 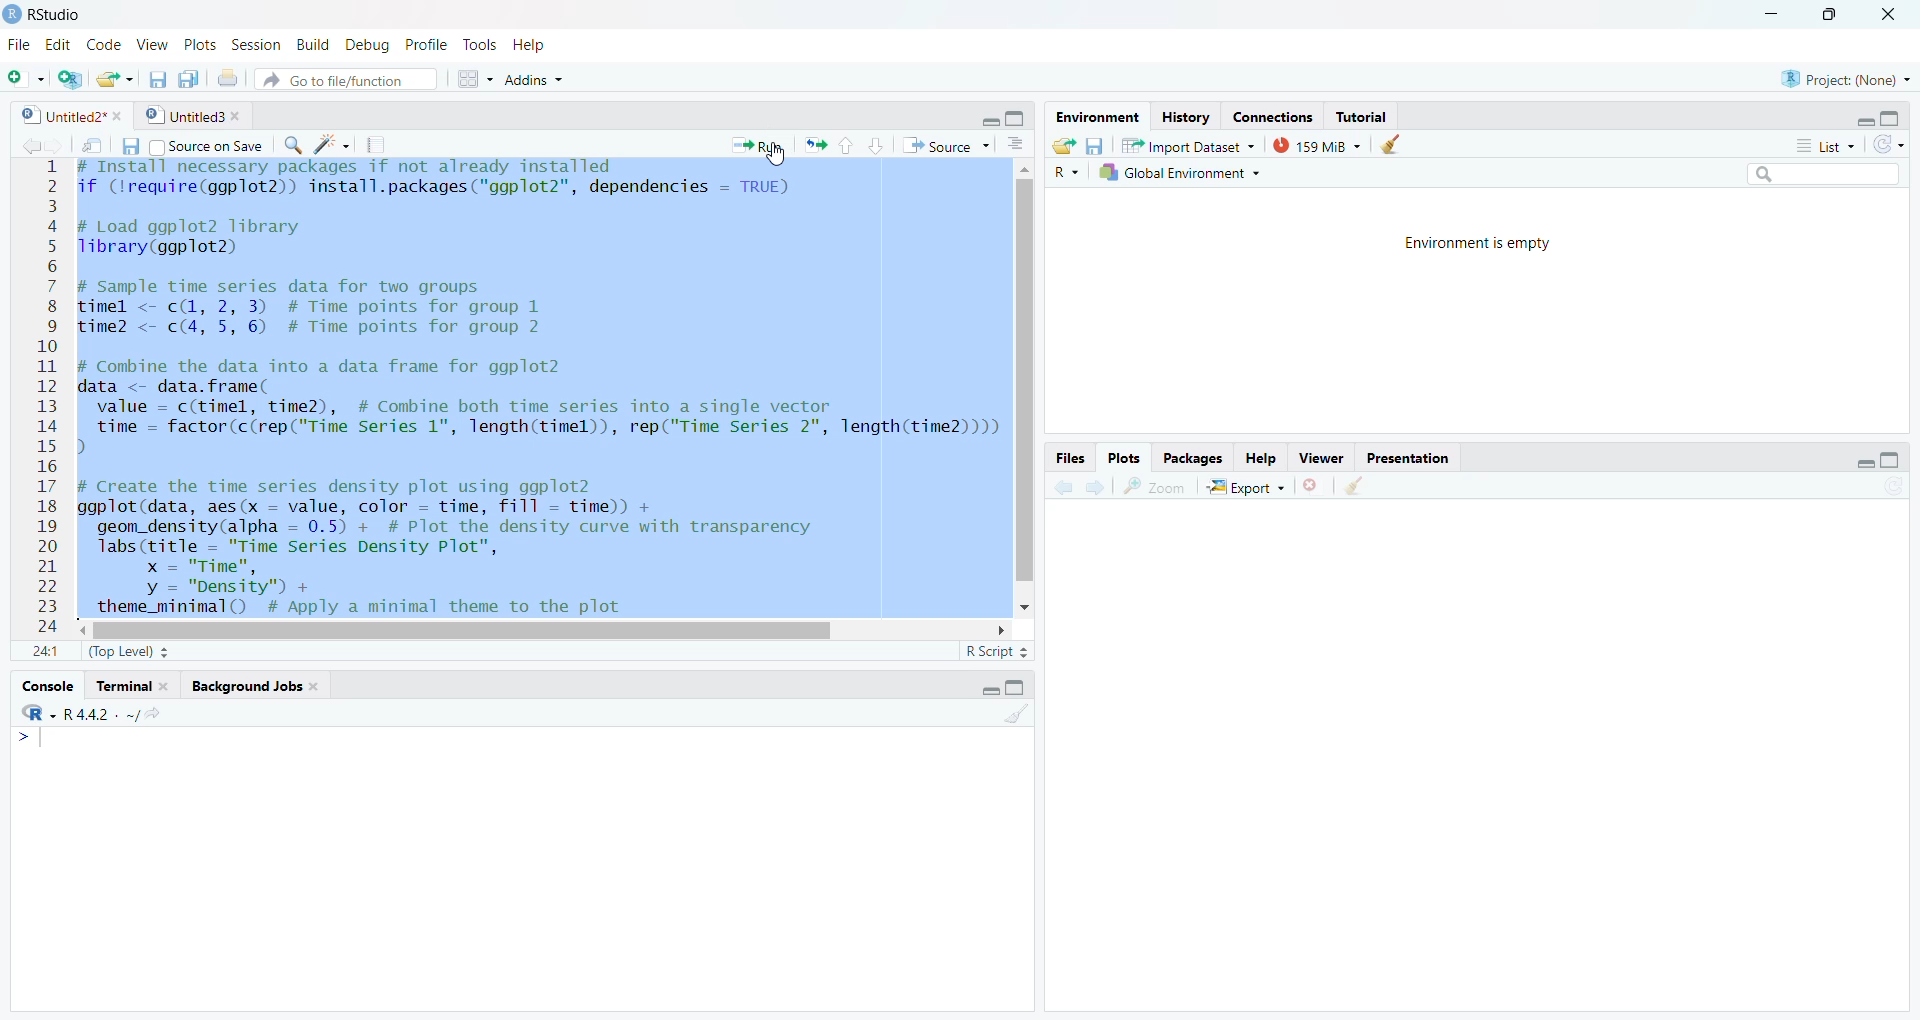 I want to click on Environment is empty, so click(x=1478, y=241).